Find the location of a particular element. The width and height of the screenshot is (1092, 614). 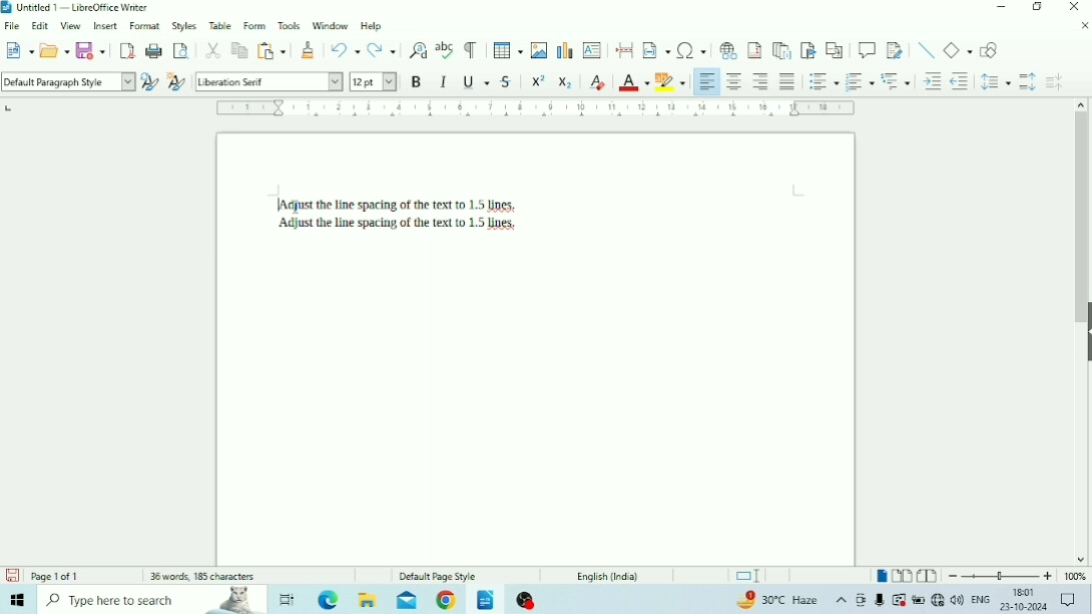

Underline is located at coordinates (475, 81).